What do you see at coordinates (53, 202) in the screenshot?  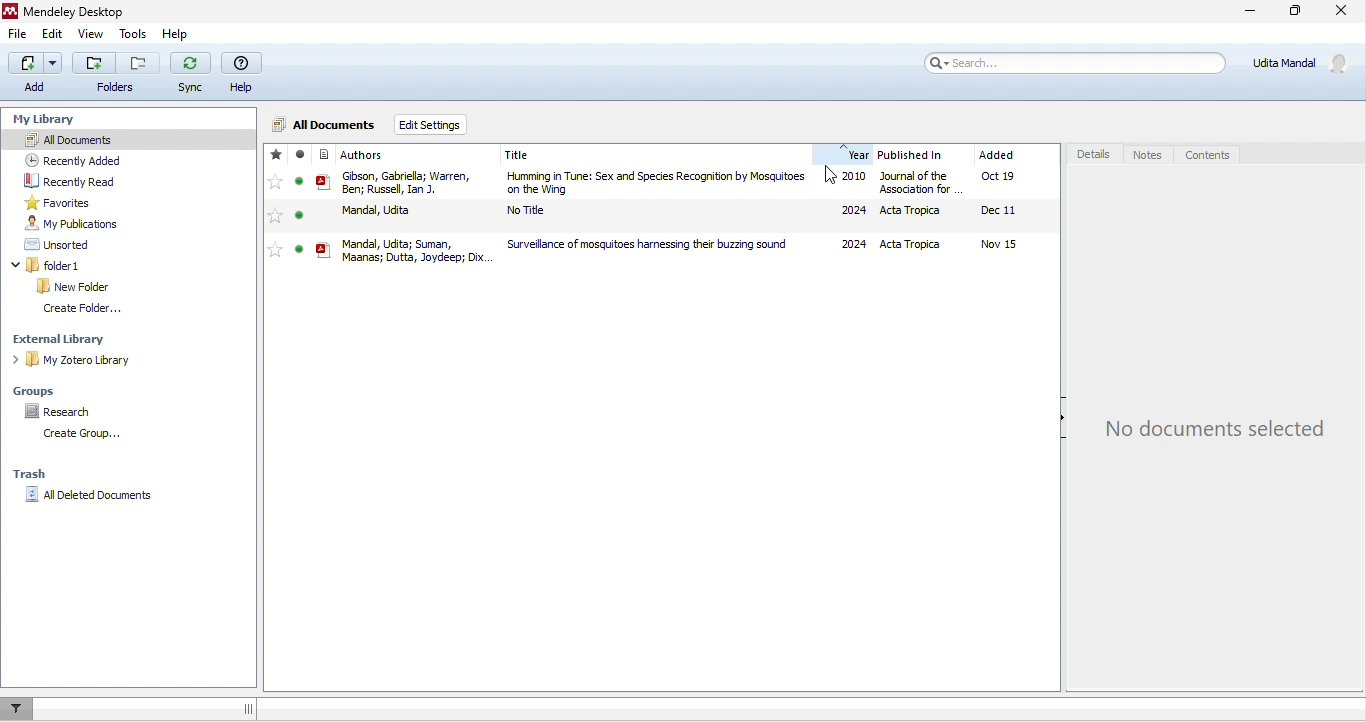 I see `favorites` at bounding box center [53, 202].